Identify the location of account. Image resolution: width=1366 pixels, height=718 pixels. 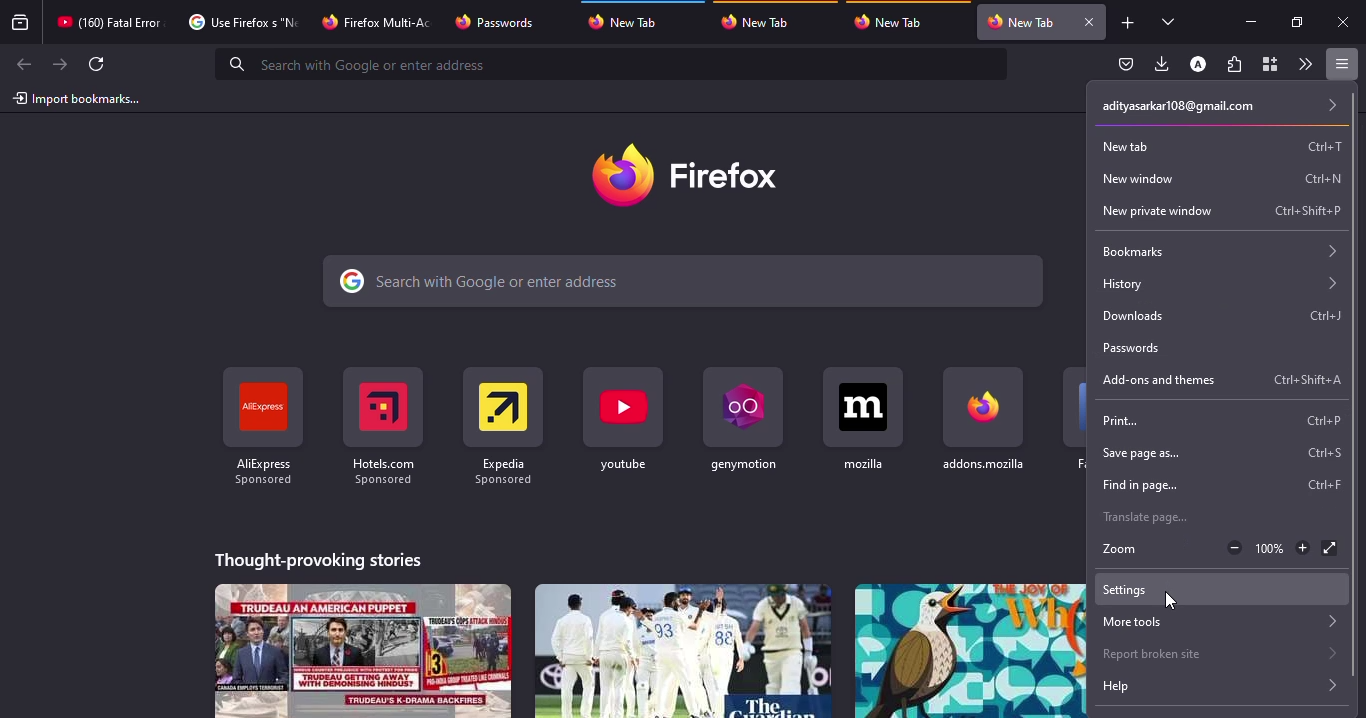
(1198, 65).